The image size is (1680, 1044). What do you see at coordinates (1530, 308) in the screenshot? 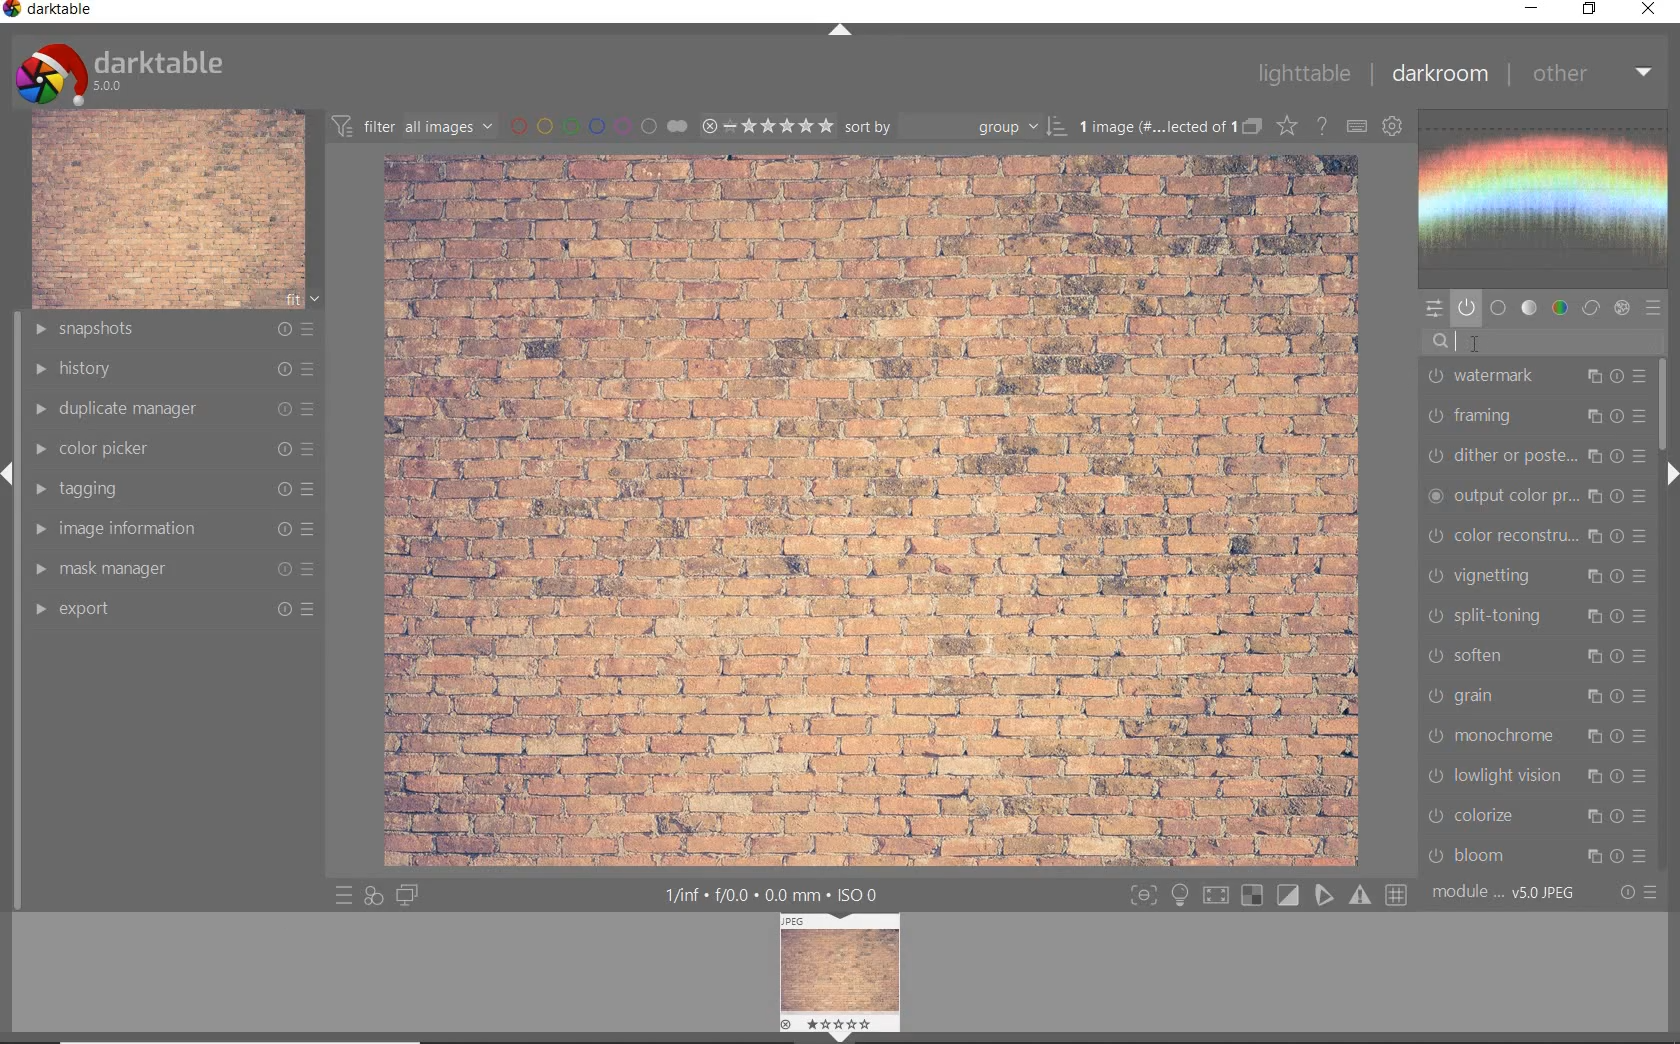
I see `tone ` at bounding box center [1530, 308].